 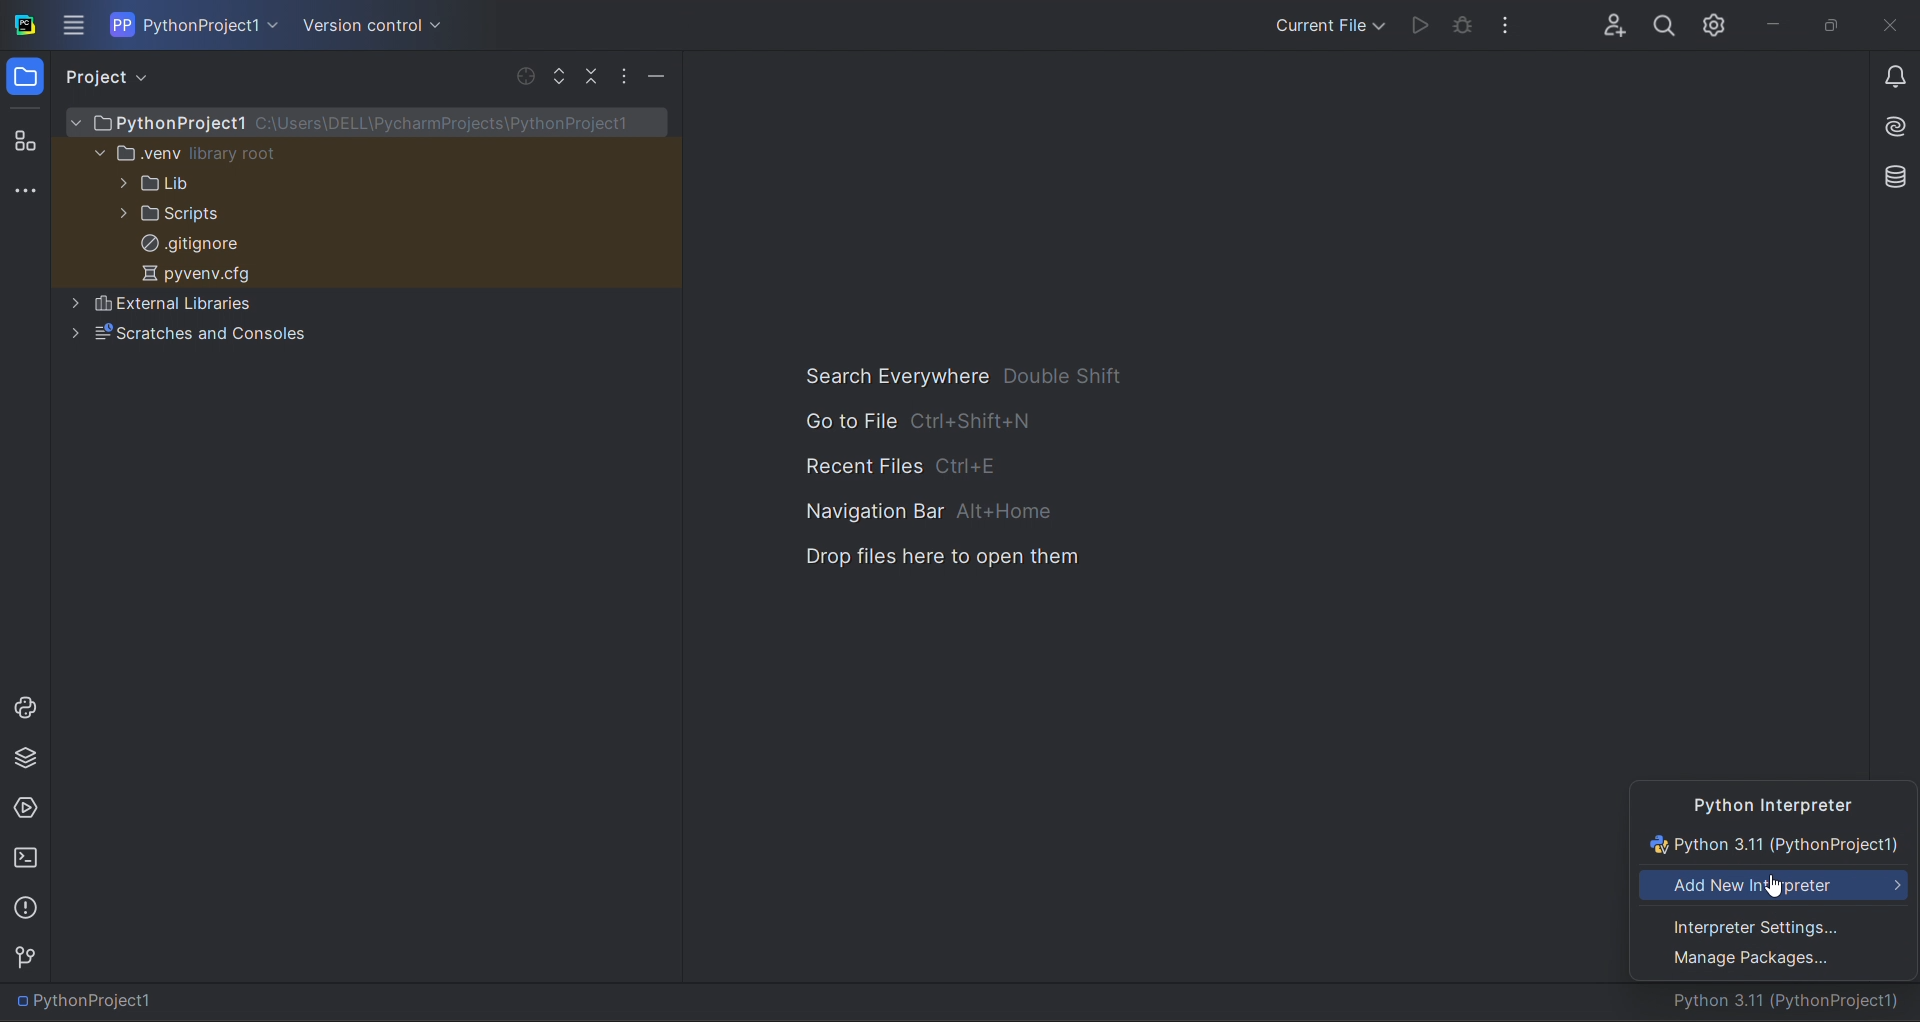 What do you see at coordinates (1463, 28) in the screenshot?
I see `debug` at bounding box center [1463, 28].